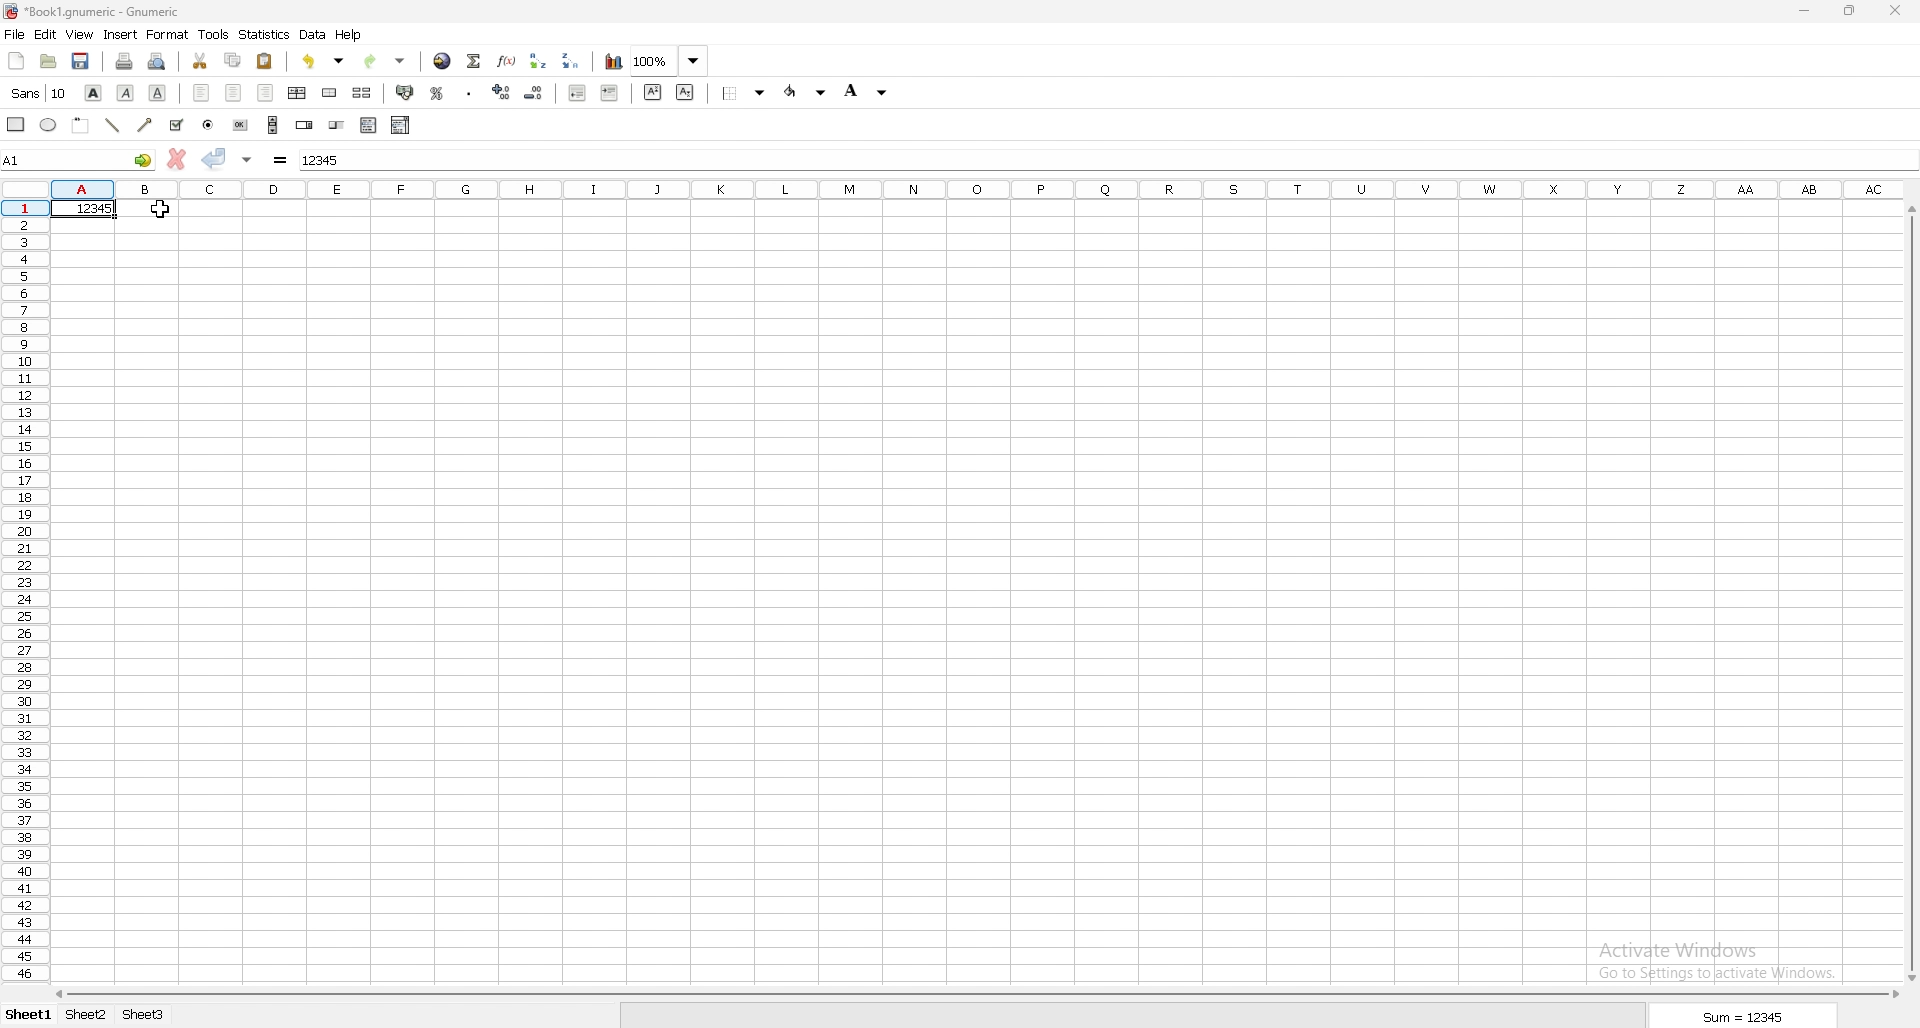 The height and width of the screenshot is (1028, 1920). Describe the element at coordinates (264, 34) in the screenshot. I see `statistics` at that location.